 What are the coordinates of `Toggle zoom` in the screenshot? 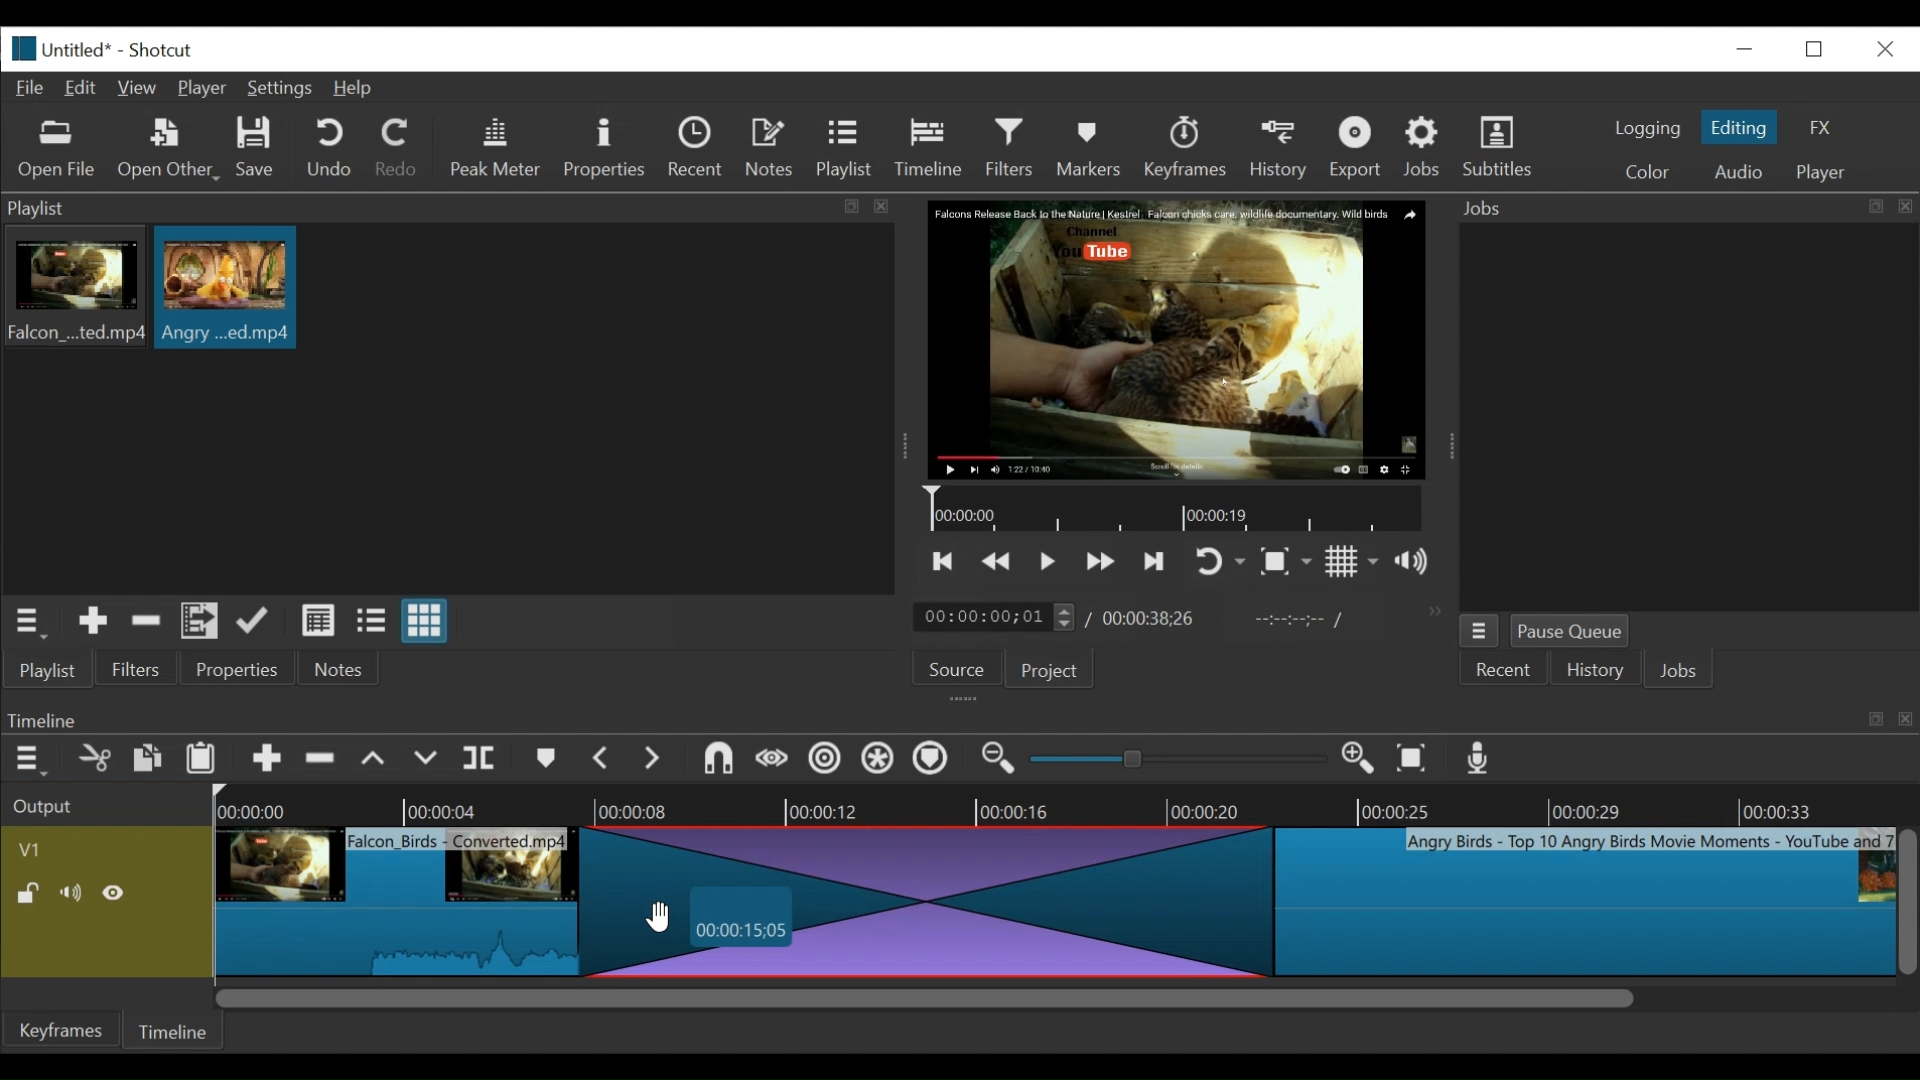 It's located at (1285, 563).